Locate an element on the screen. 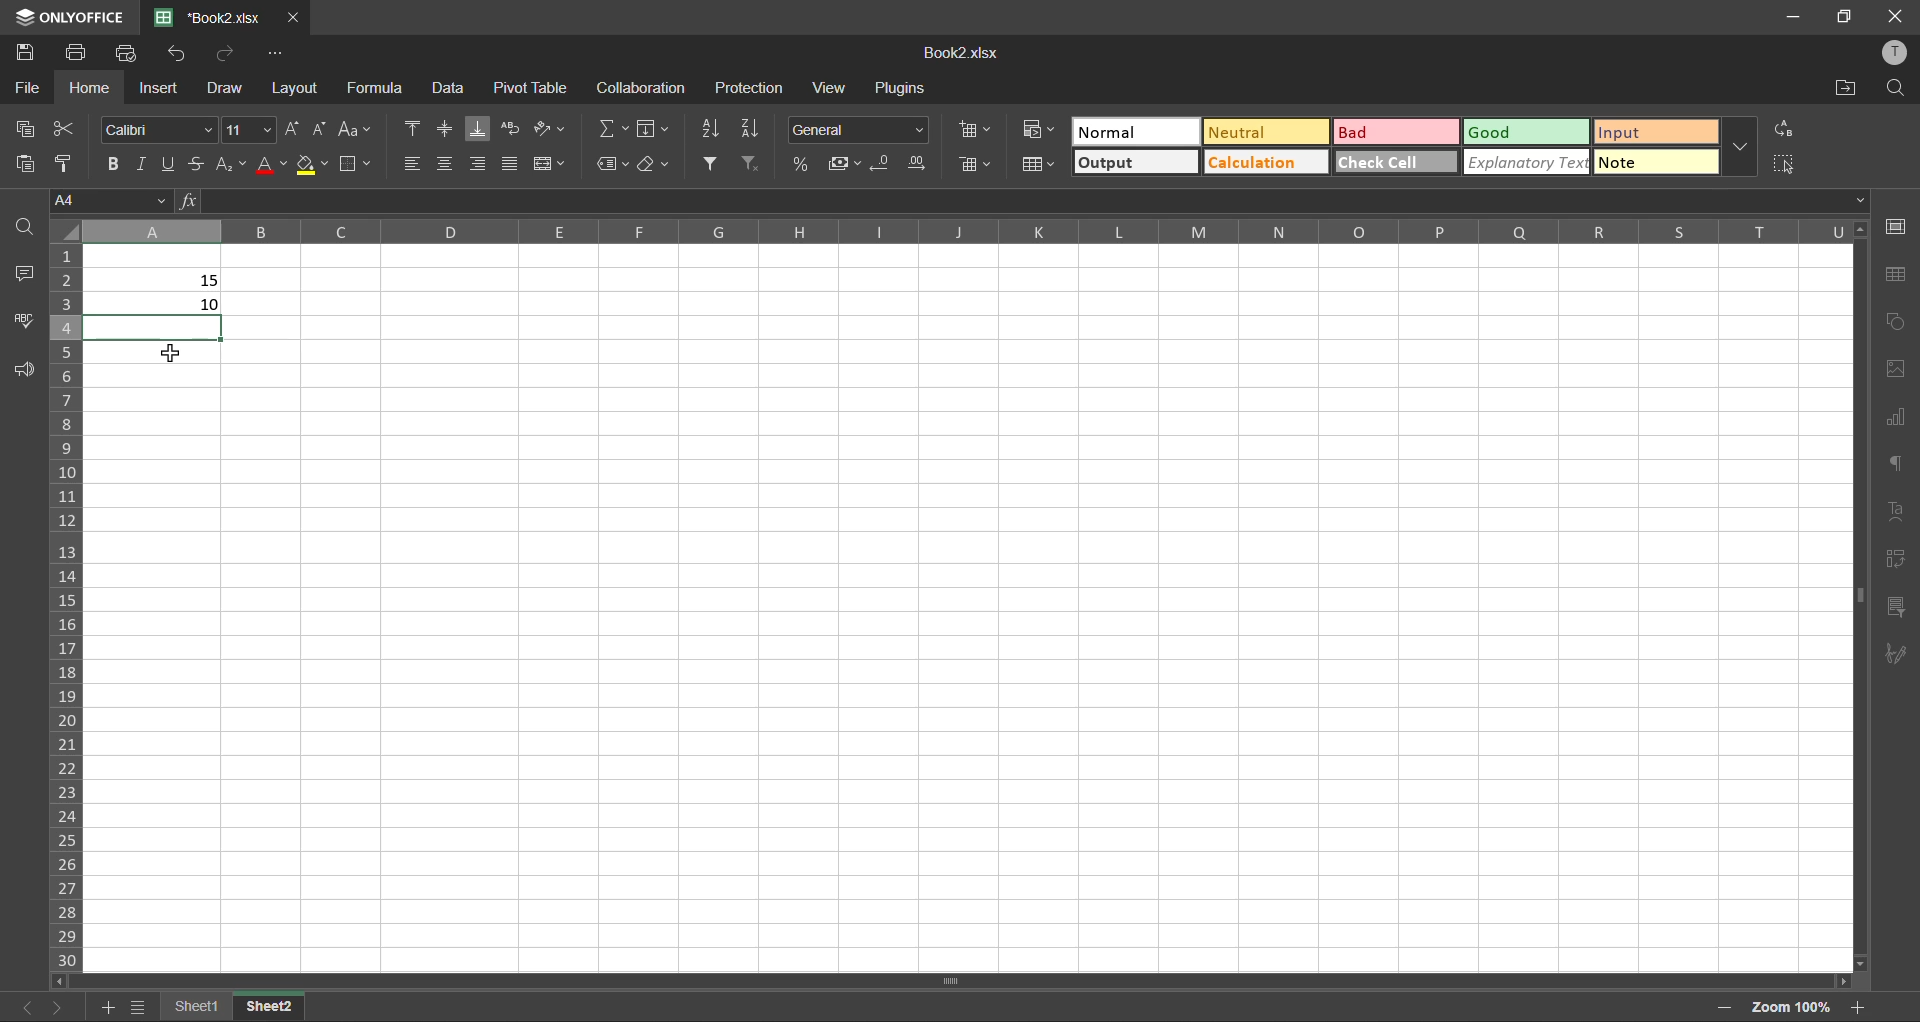 This screenshot has width=1920, height=1022. comments is located at coordinates (28, 274).